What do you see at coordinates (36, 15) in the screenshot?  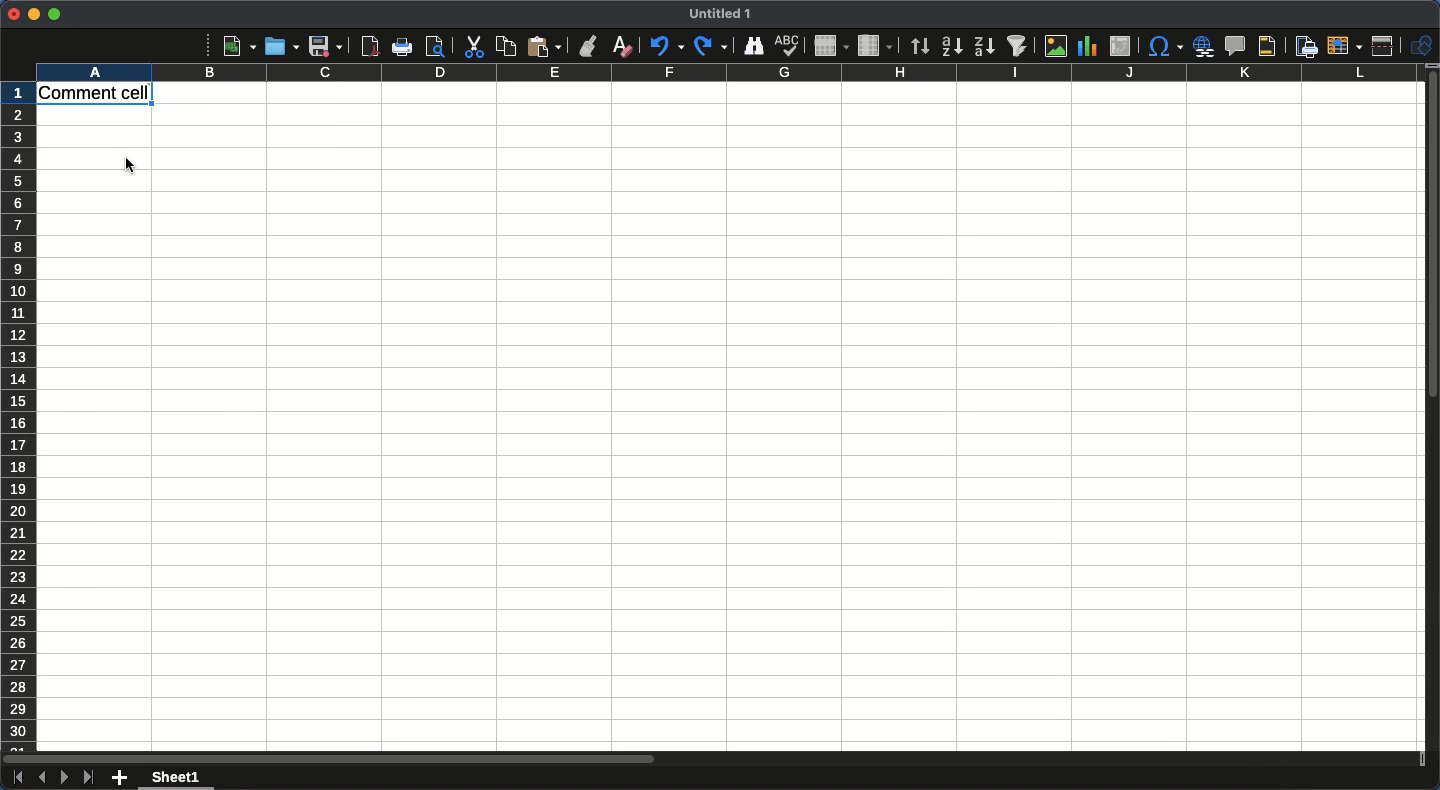 I see `Minimize` at bounding box center [36, 15].